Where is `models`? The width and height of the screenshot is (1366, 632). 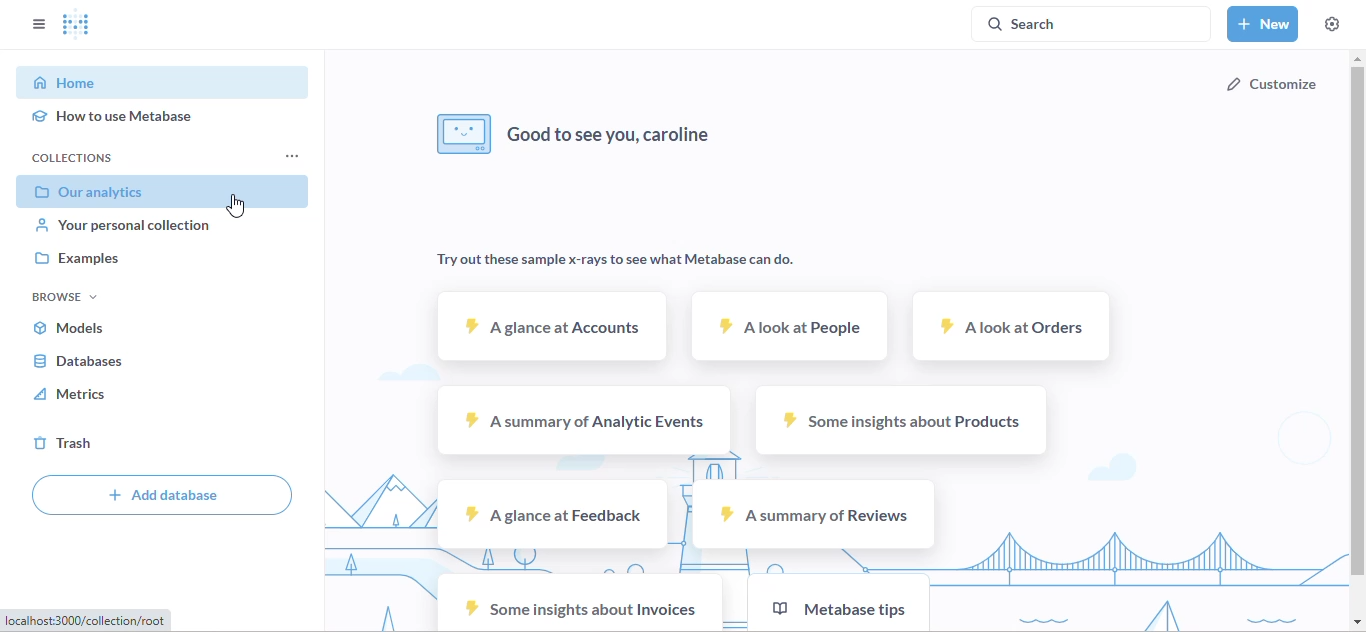
models is located at coordinates (68, 329).